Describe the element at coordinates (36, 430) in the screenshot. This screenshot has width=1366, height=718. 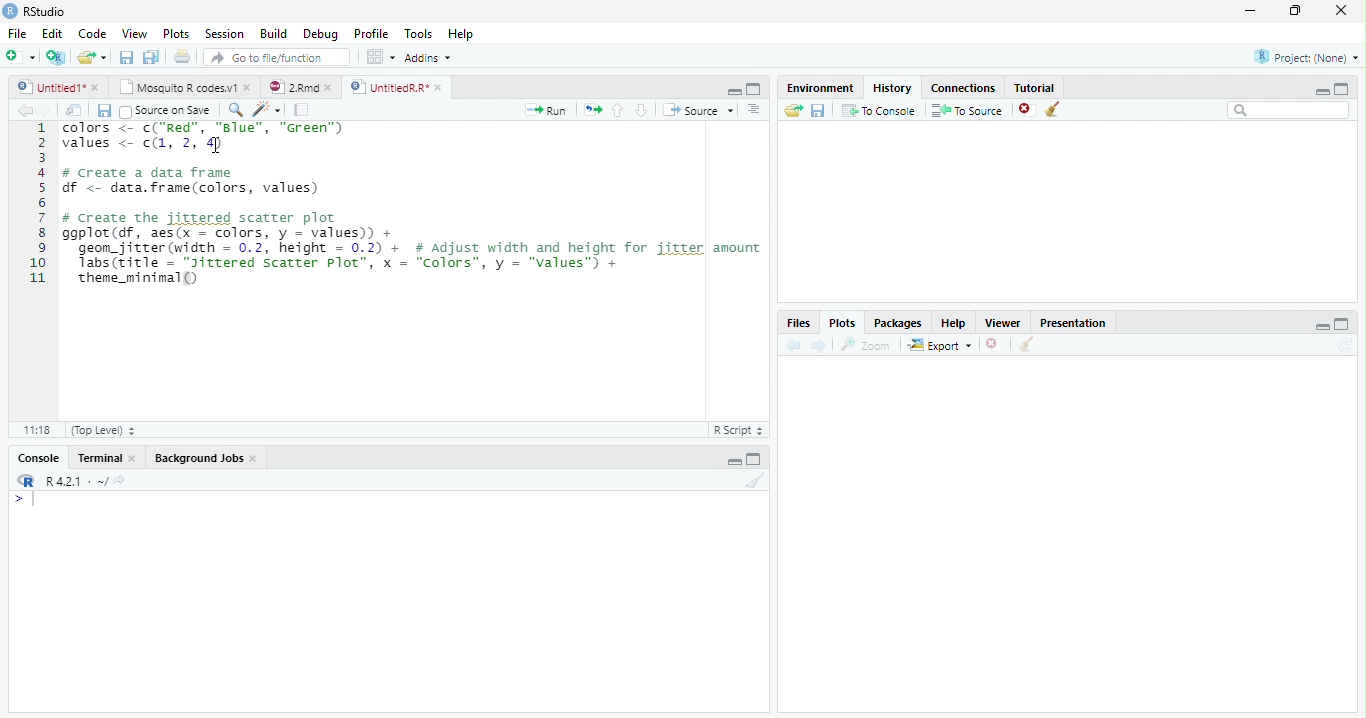
I see `1:1` at that location.